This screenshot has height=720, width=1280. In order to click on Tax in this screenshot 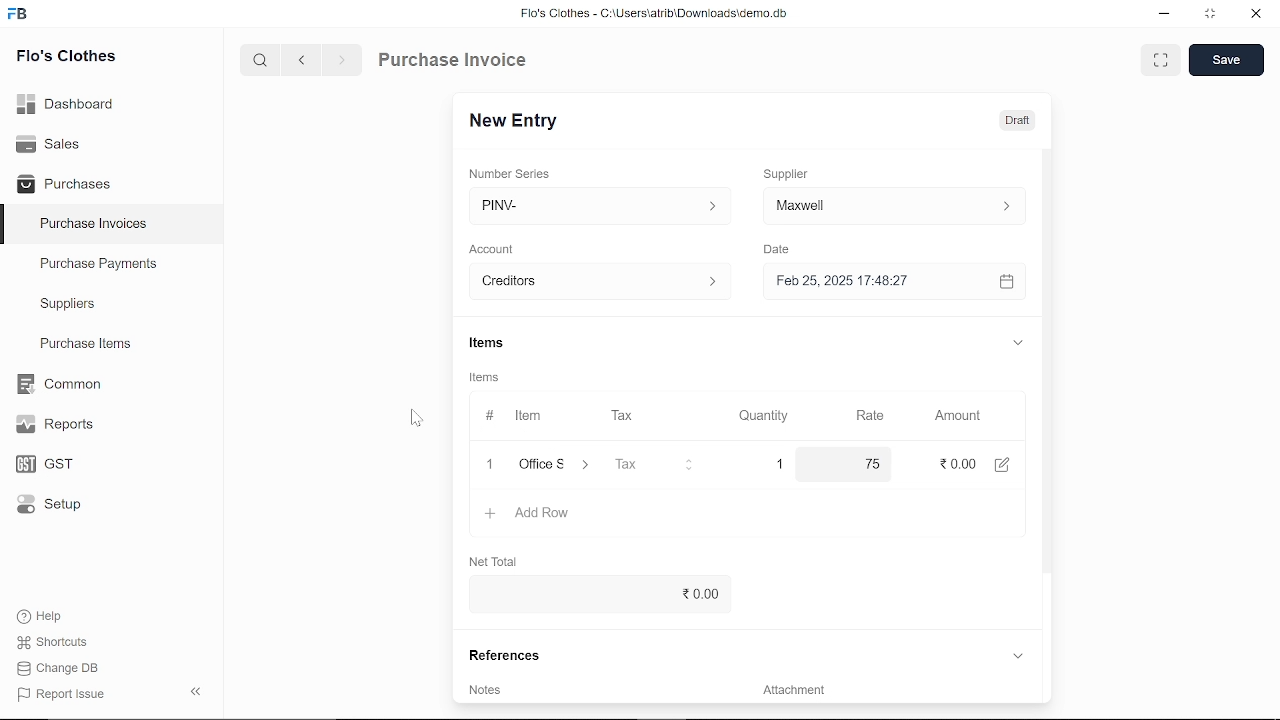, I will do `click(626, 416)`.